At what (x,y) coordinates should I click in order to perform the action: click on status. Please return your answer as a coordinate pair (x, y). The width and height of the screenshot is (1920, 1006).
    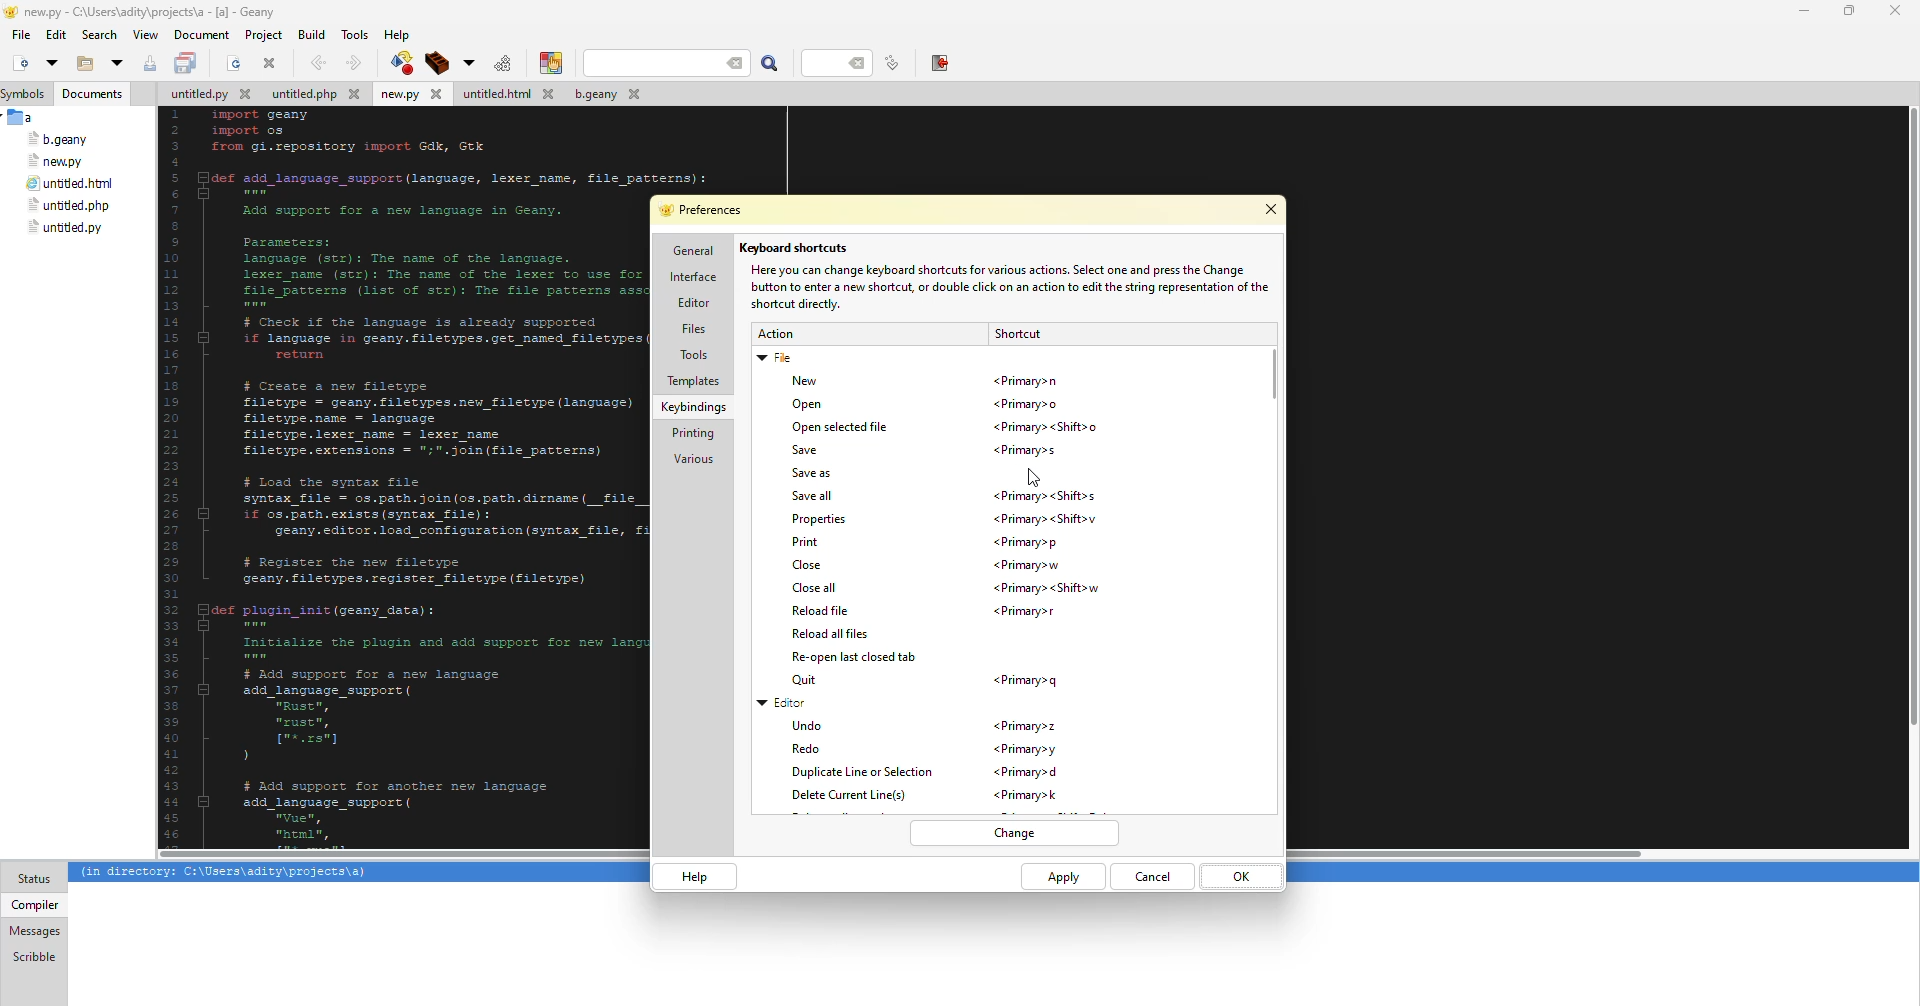
    Looking at the image, I should click on (34, 879).